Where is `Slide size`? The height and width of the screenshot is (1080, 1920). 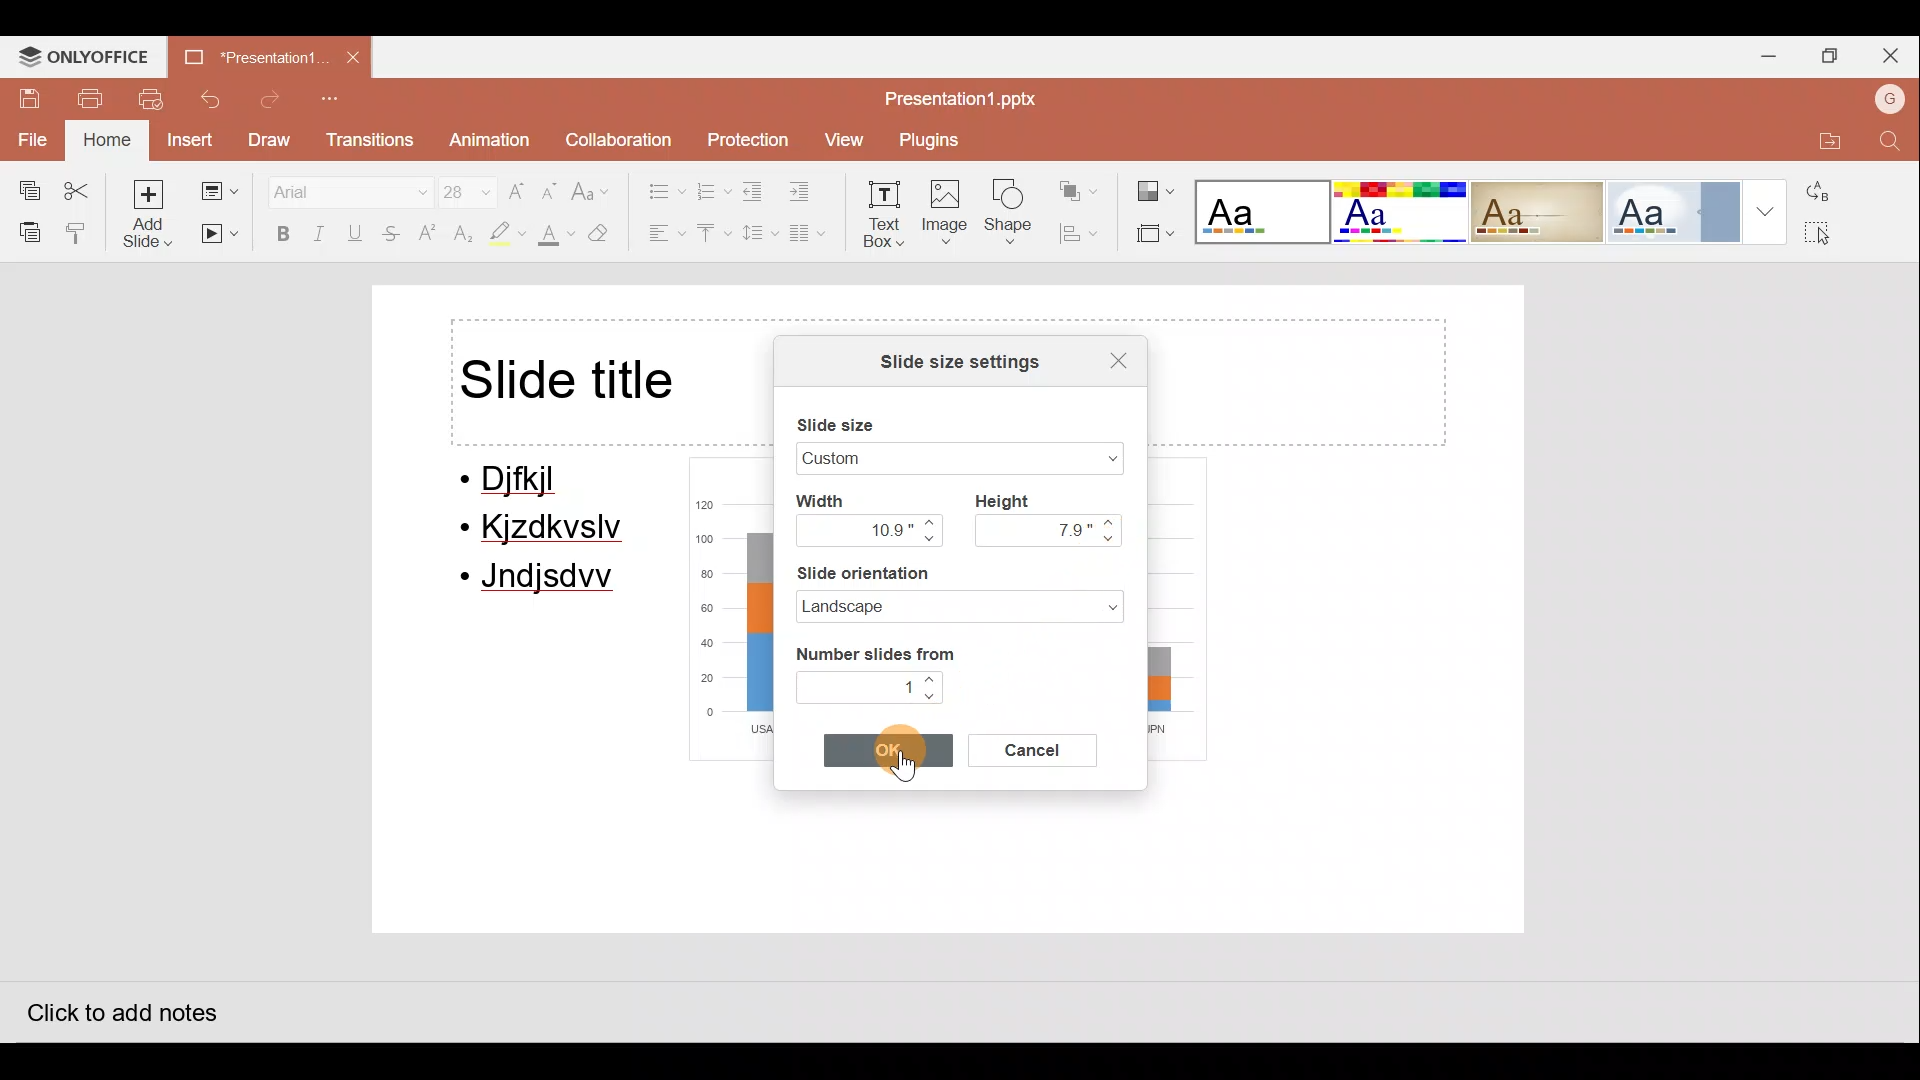
Slide size is located at coordinates (850, 420).